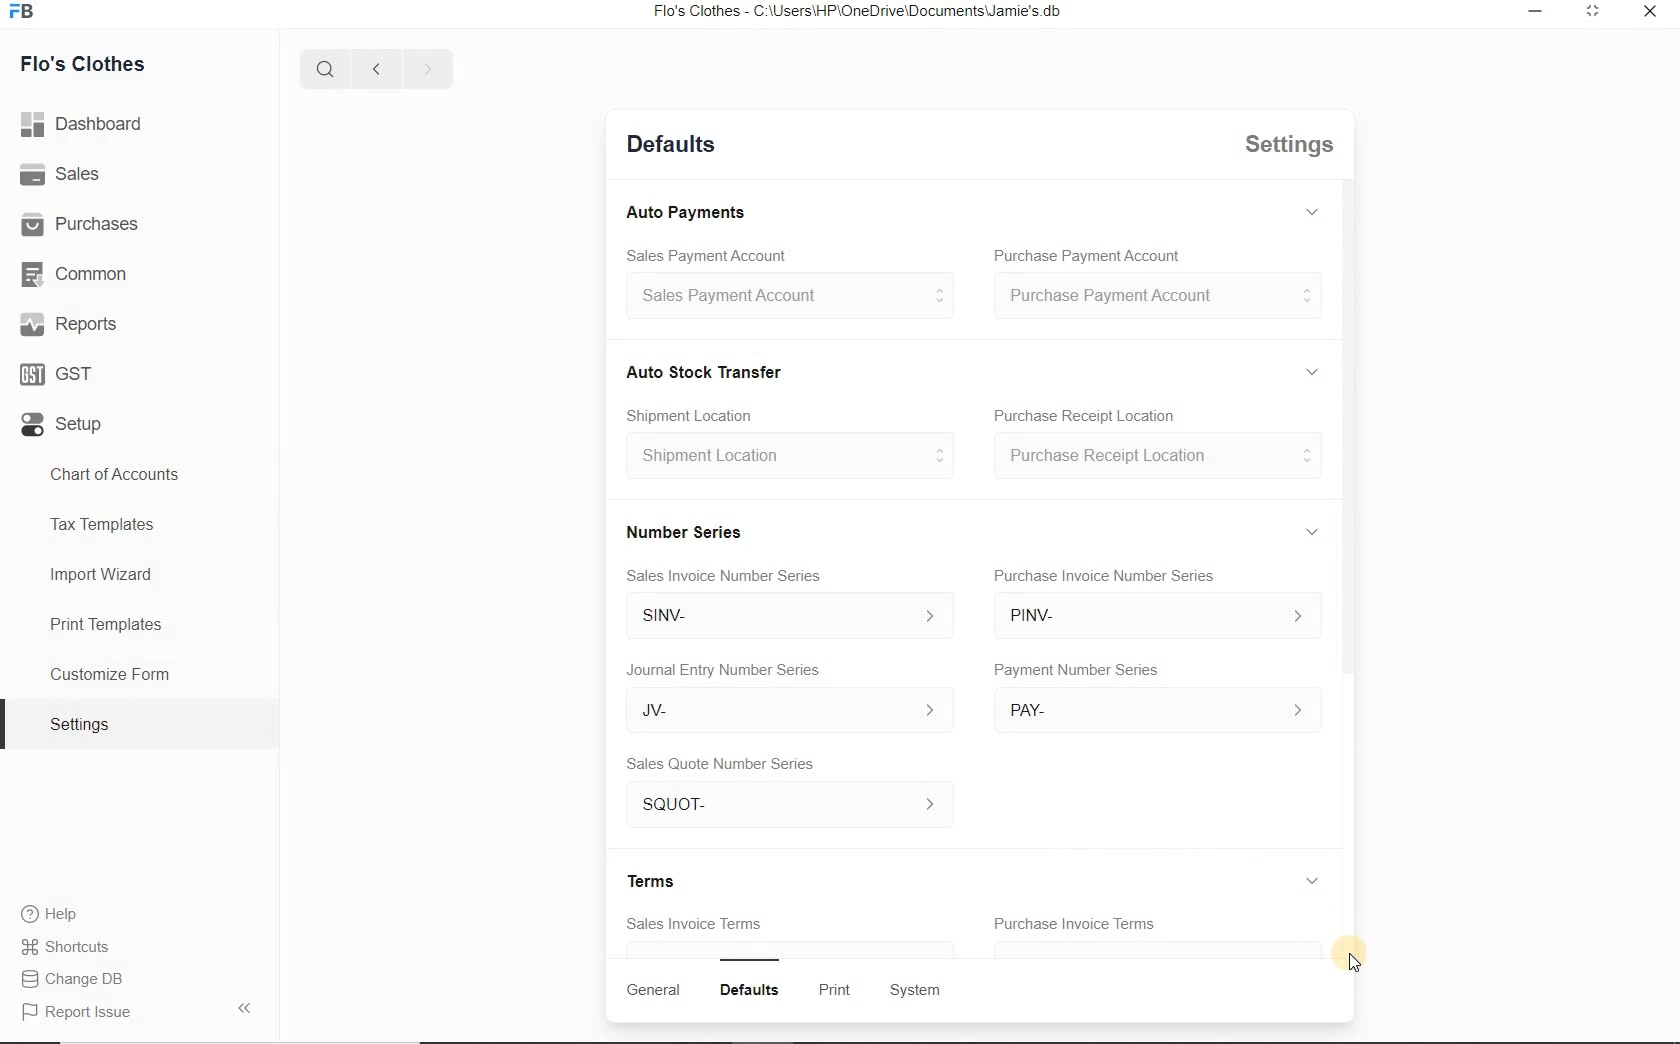 The height and width of the screenshot is (1044, 1680). What do you see at coordinates (791, 294) in the screenshot?
I see `Sales Payment Account $` at bounding box center [791, 294].